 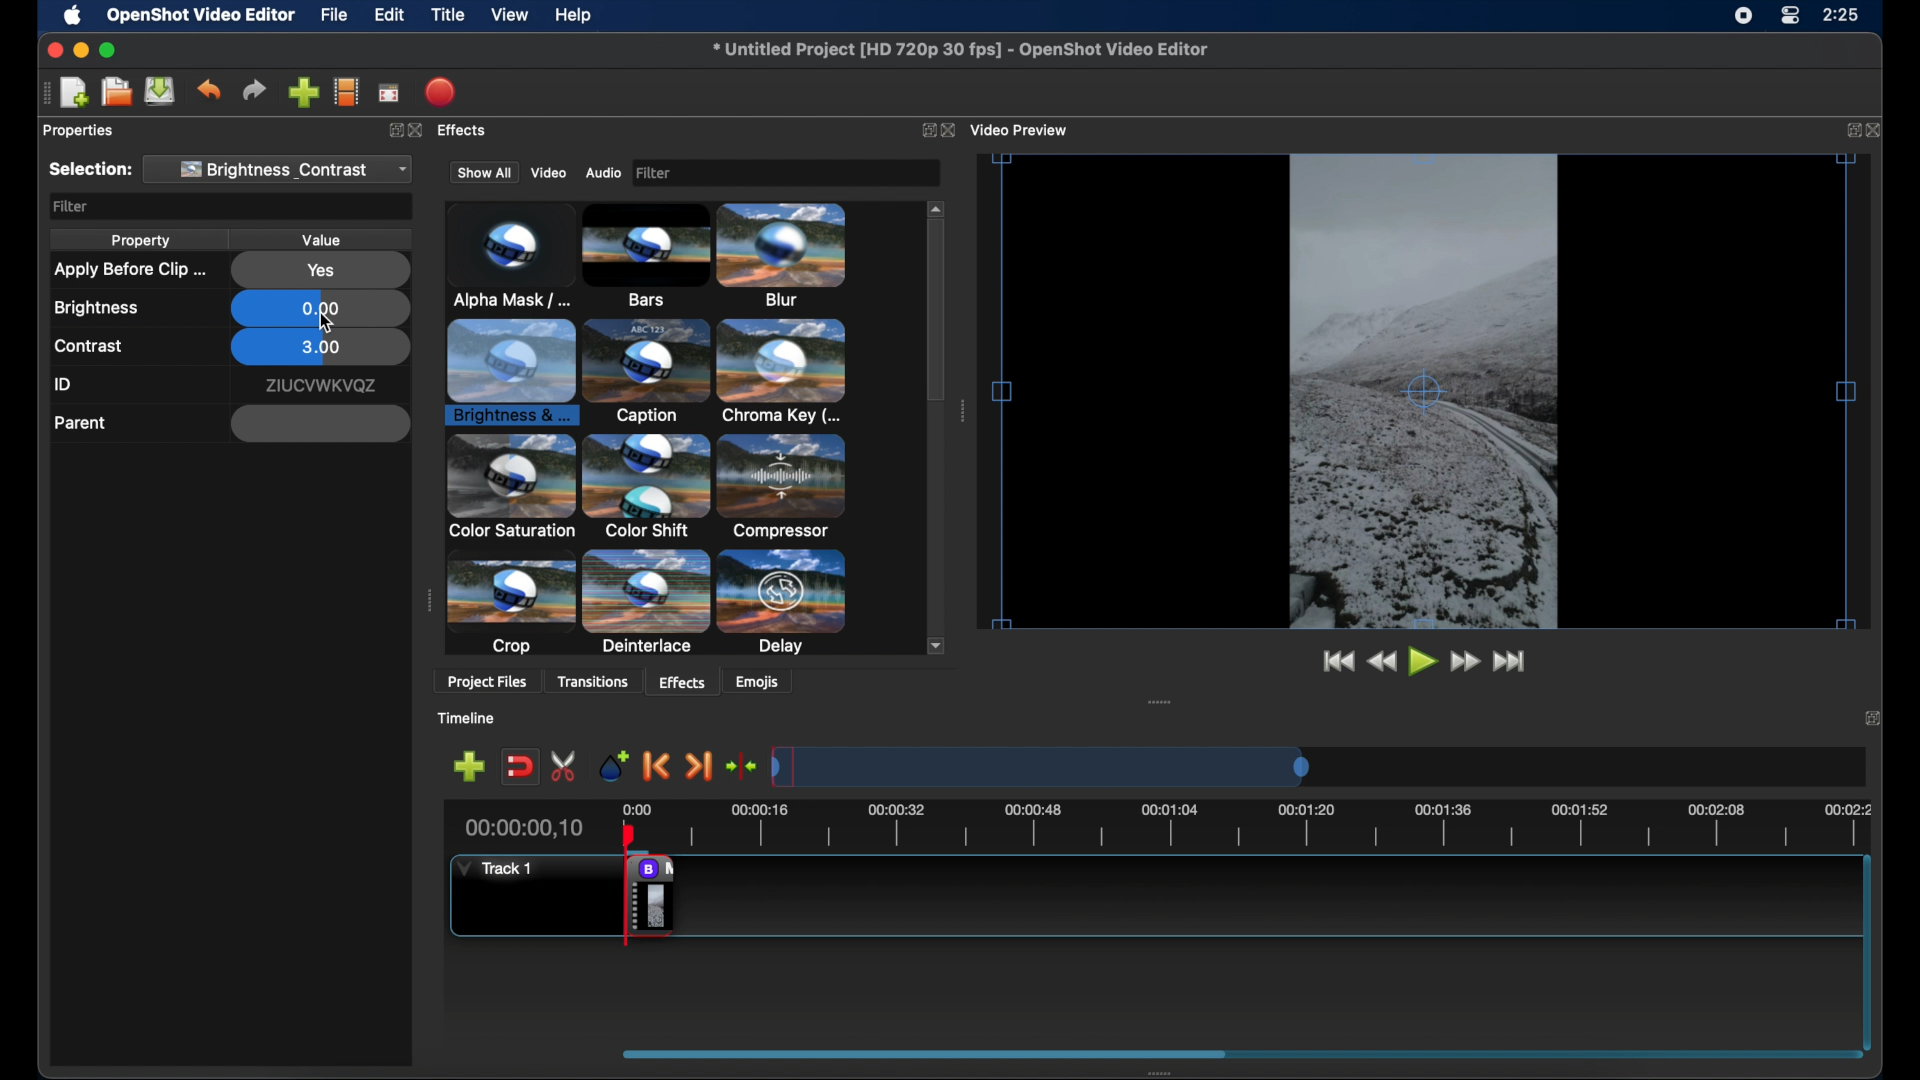 I want to click on echo, so click(x=512, y=612).